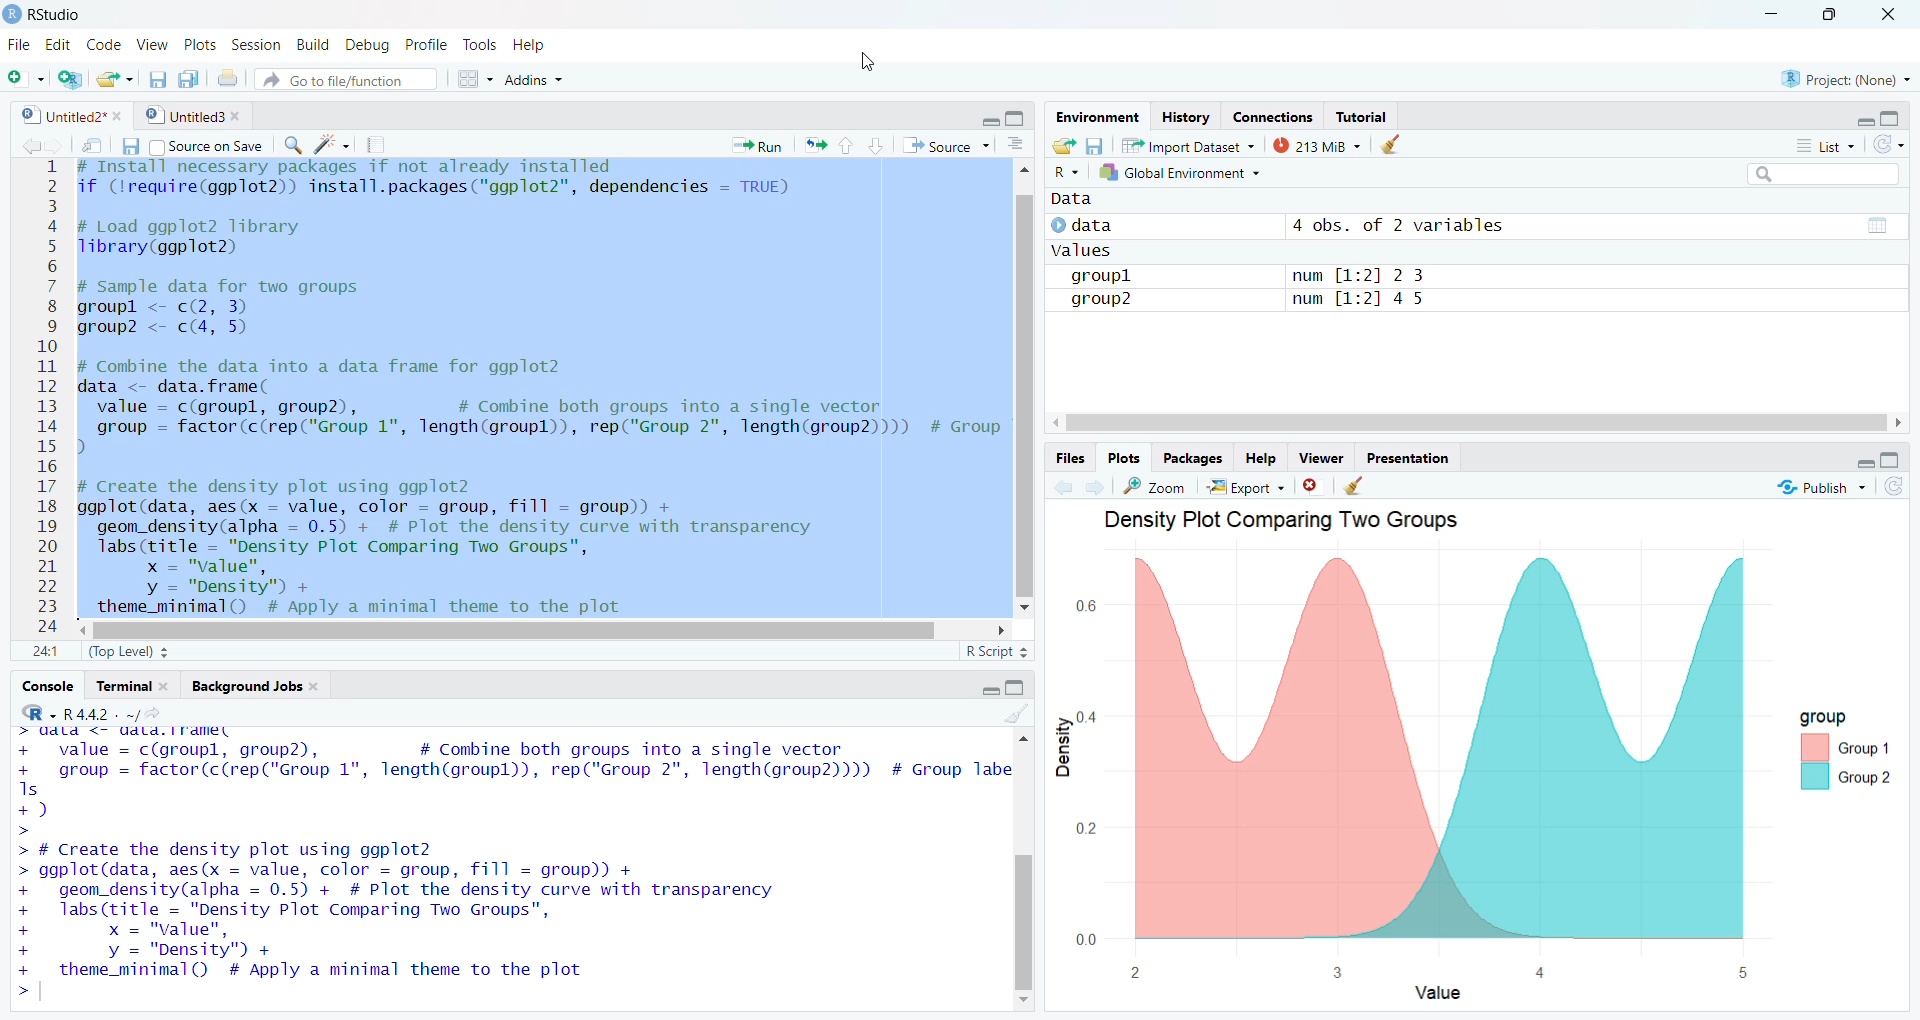 Image resolution: width=1920 pixels, height=1020 pixels. I want to click on next, so click(1100, 486).